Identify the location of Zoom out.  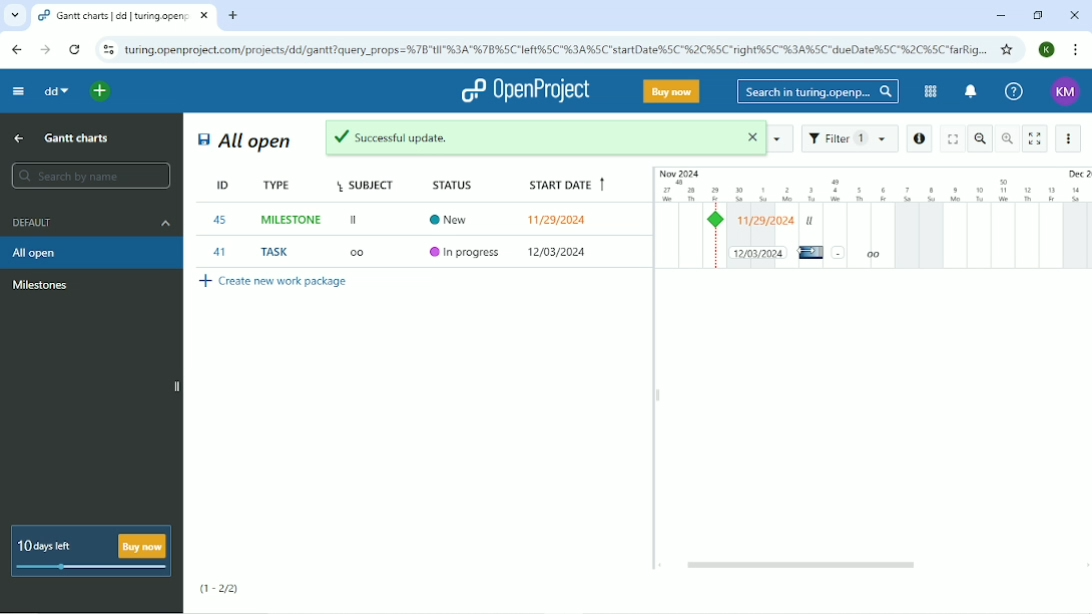
(981, 138).